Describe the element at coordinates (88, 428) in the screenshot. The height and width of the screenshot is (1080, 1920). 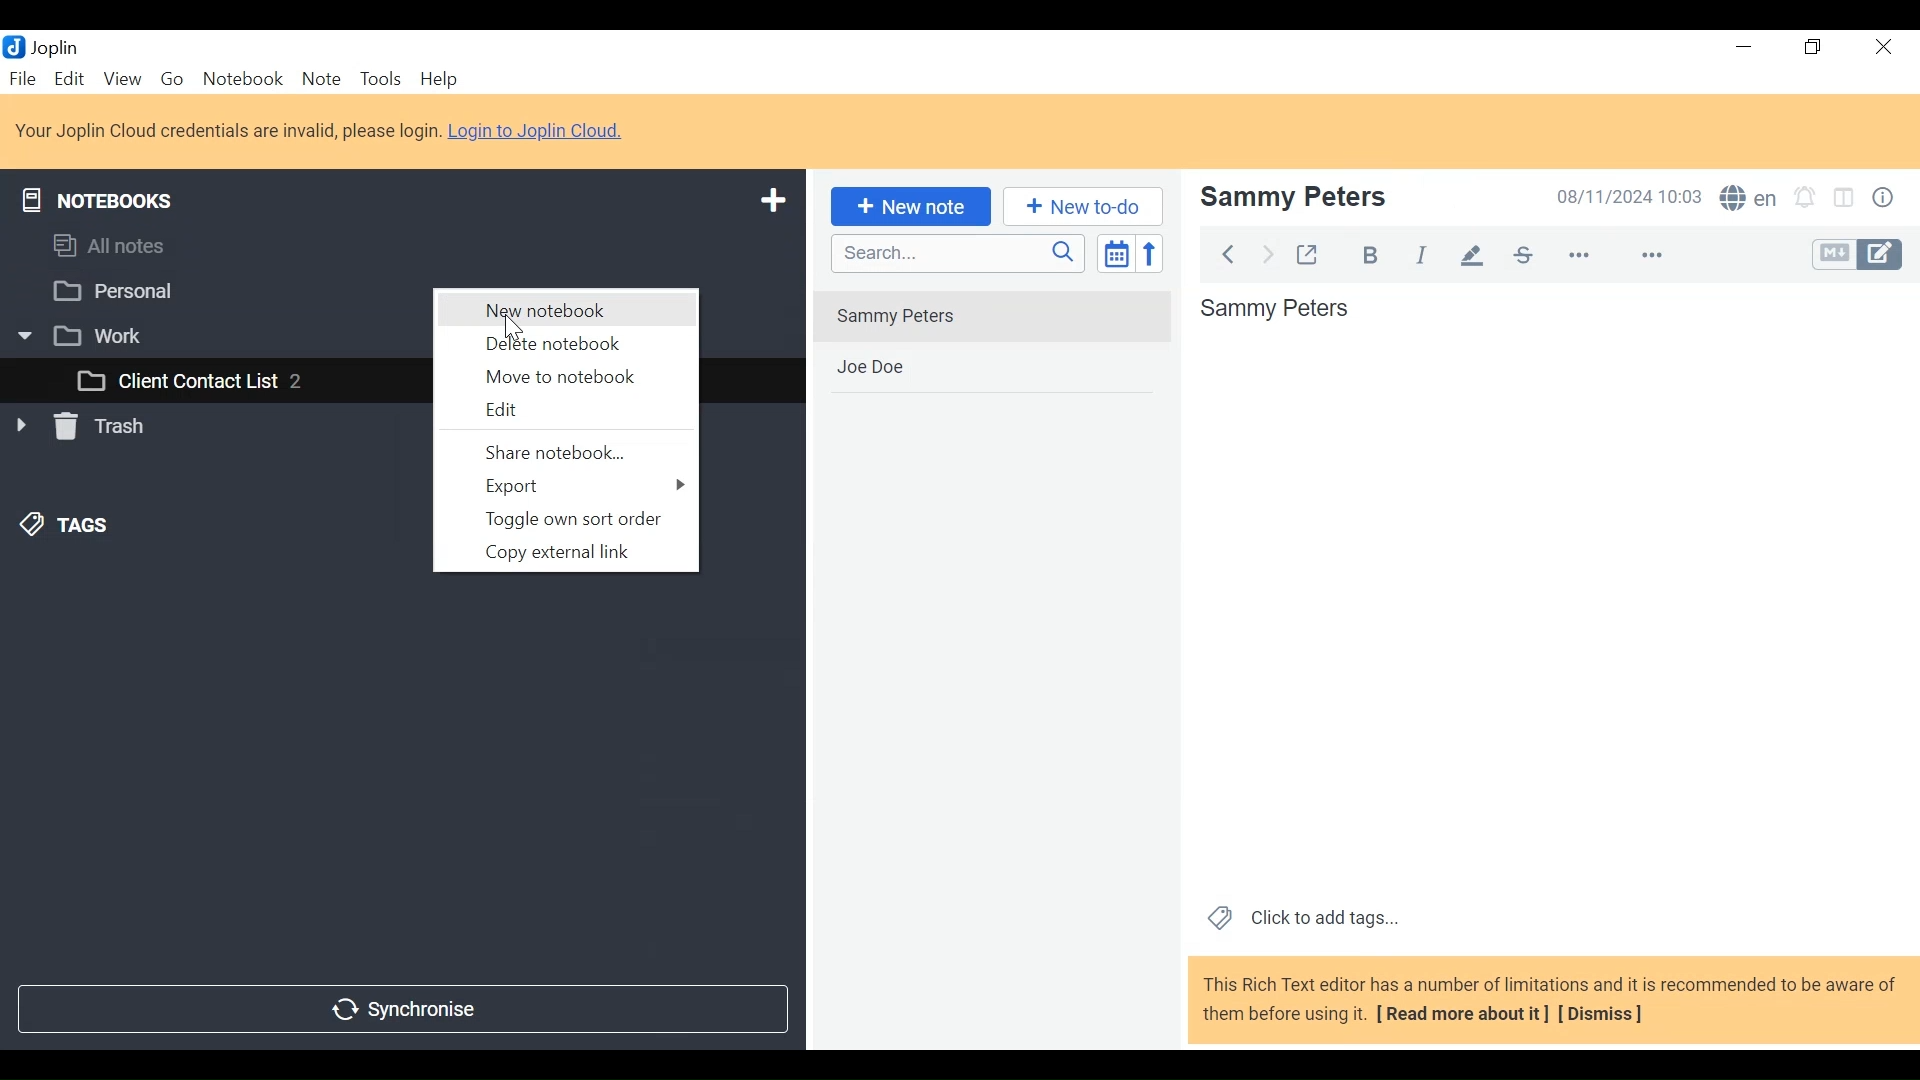
I see `Trash` at that location.